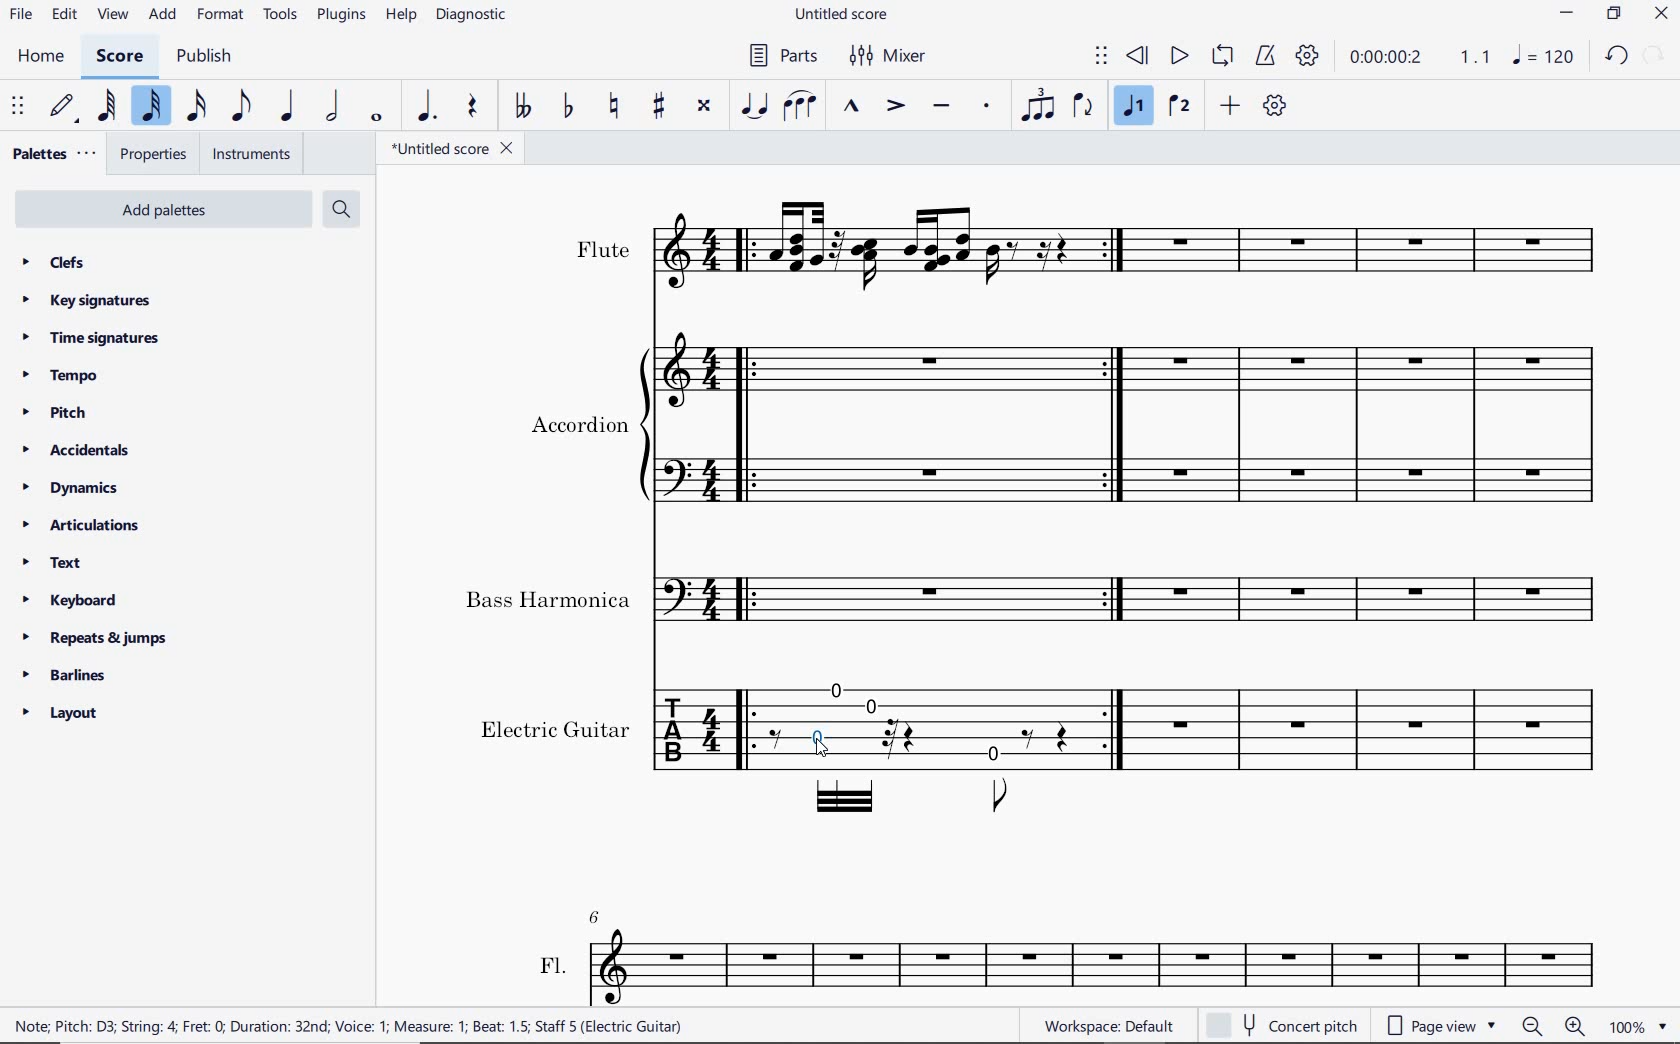 This screenshot has height=1044, width=1680. Describe the element at coordinates (756, 104) in the screenshot. I see `tie` at that location.